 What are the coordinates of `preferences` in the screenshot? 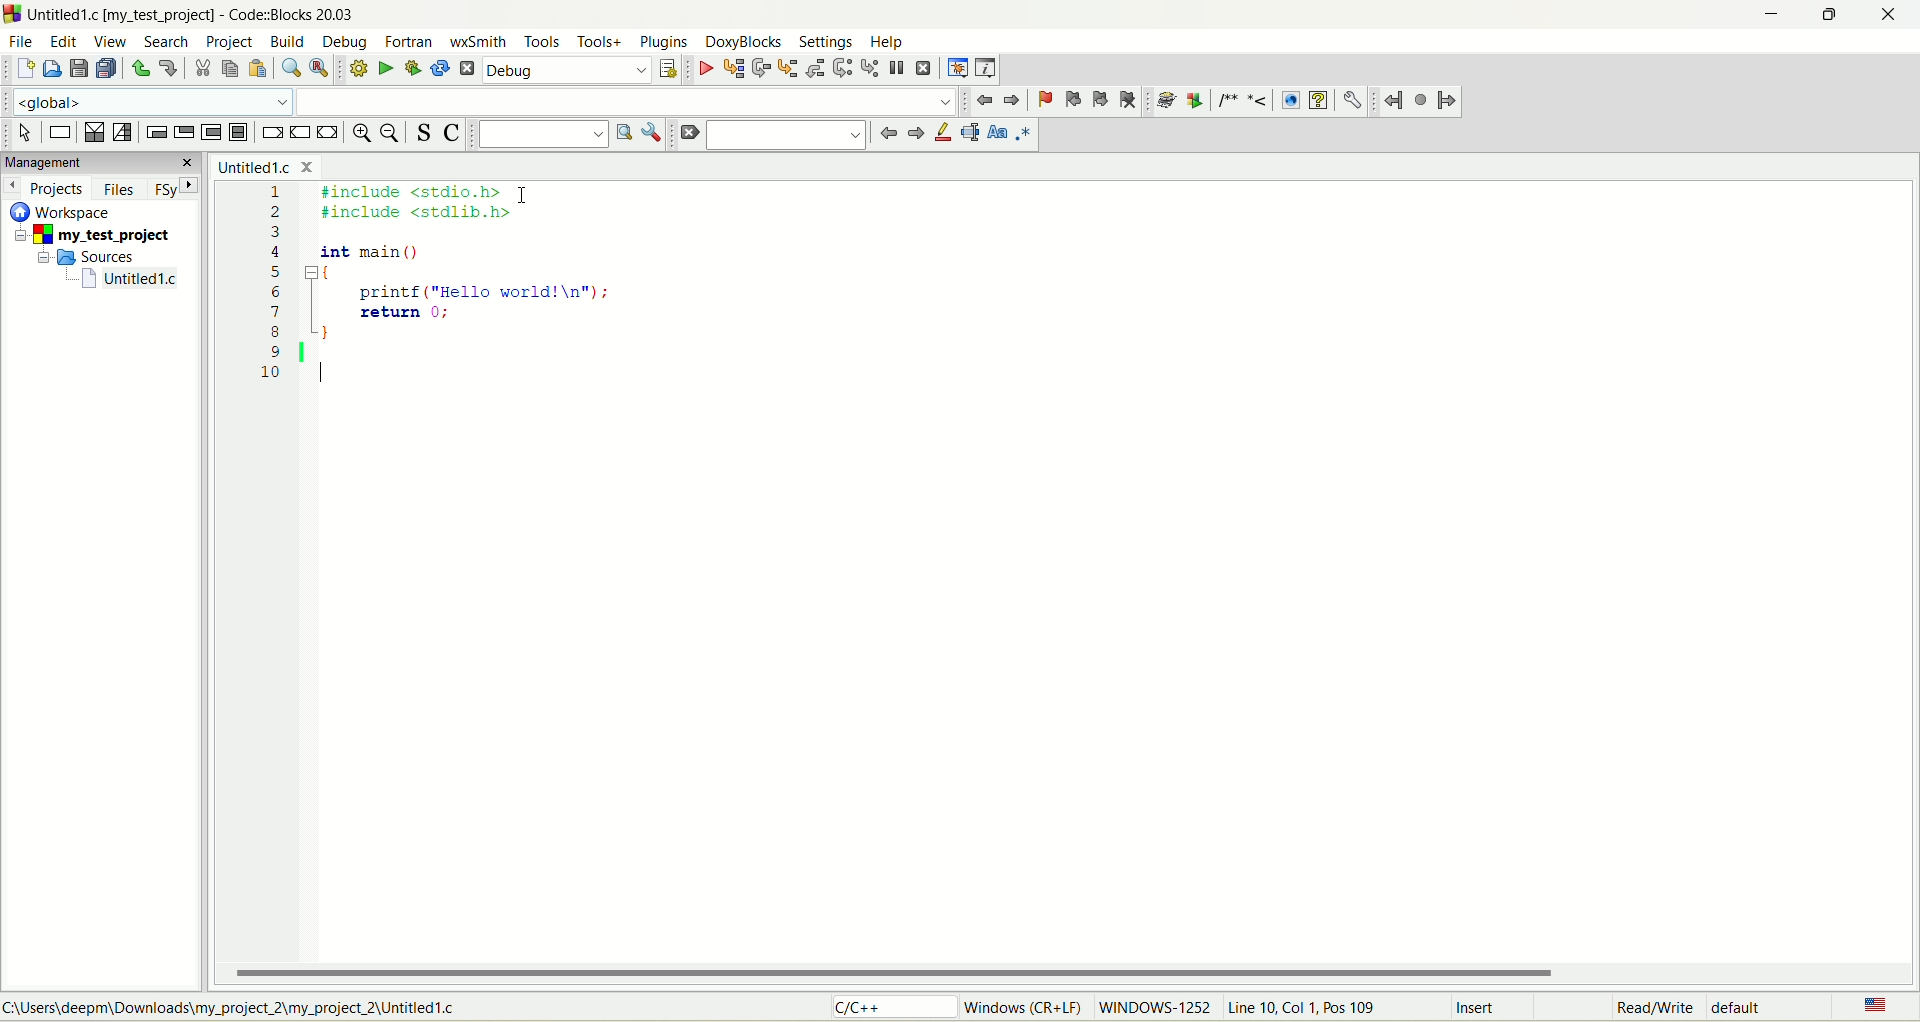 It's located at (1352, 101).